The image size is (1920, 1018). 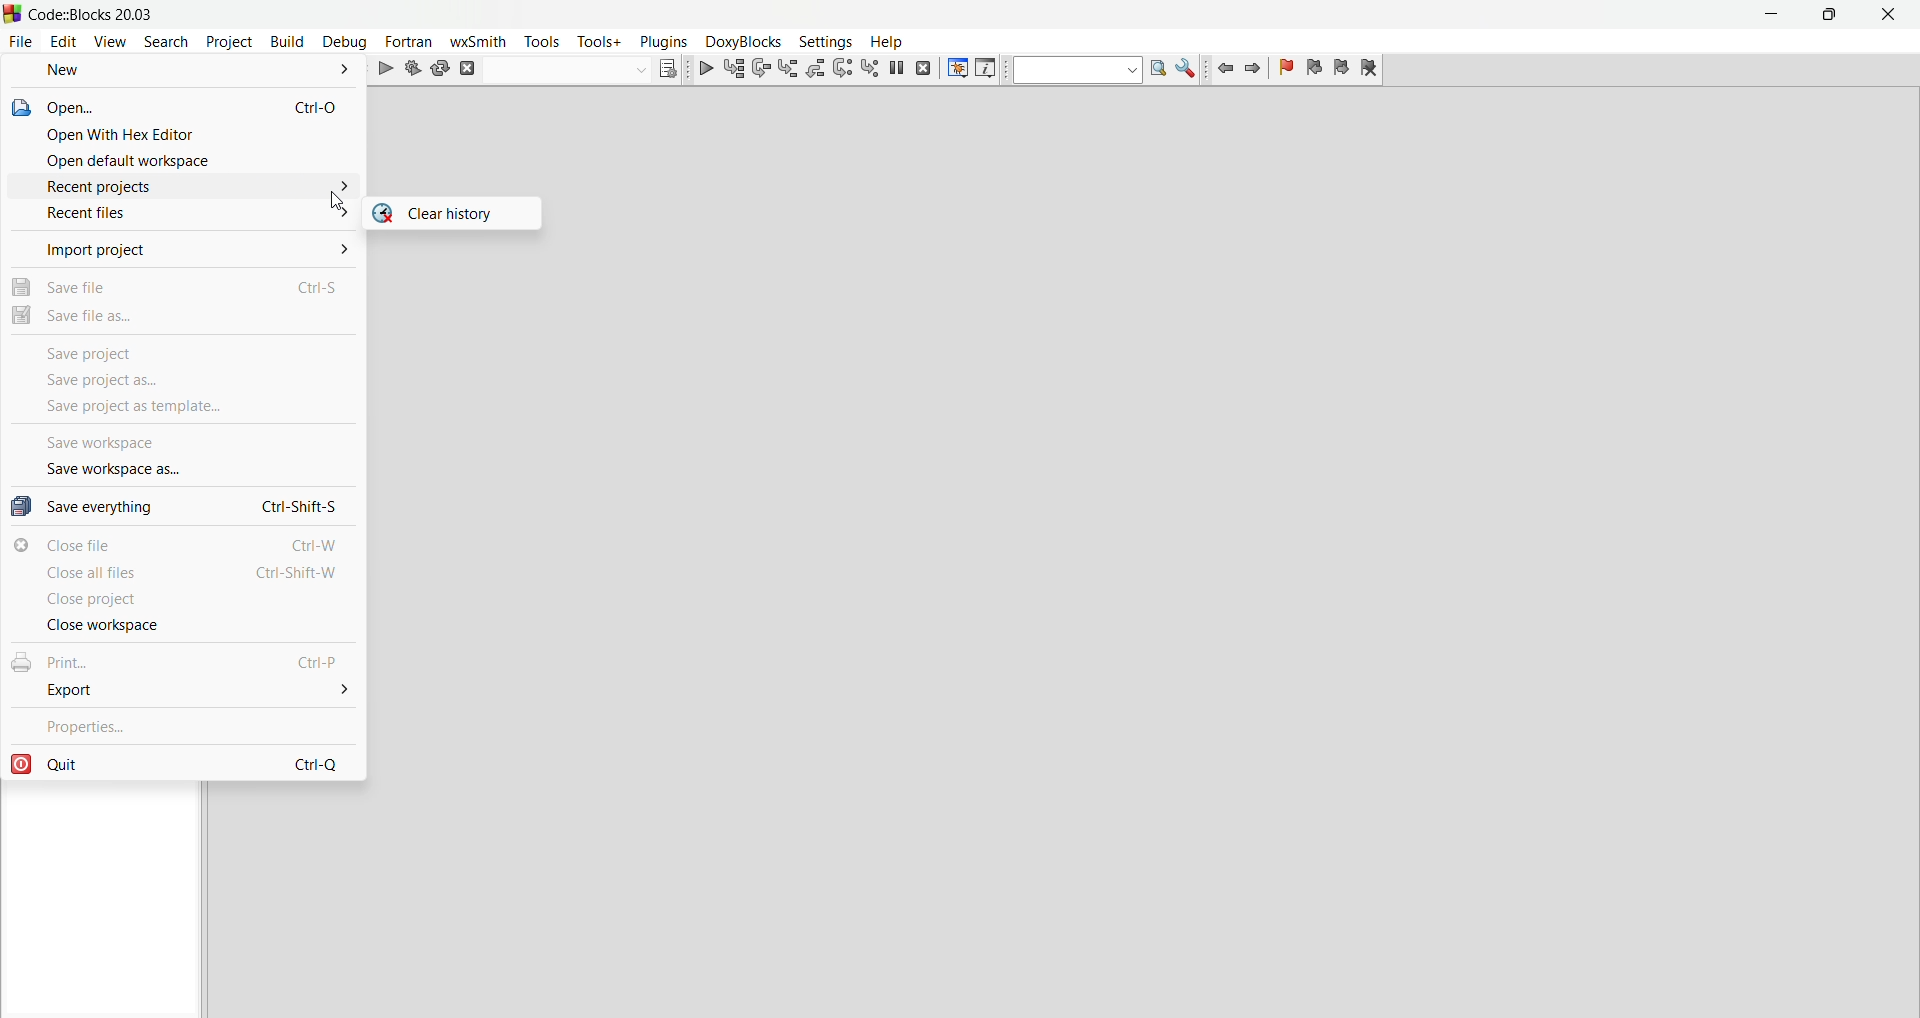 I want to click on jump back , so click(x=1221, y=71).